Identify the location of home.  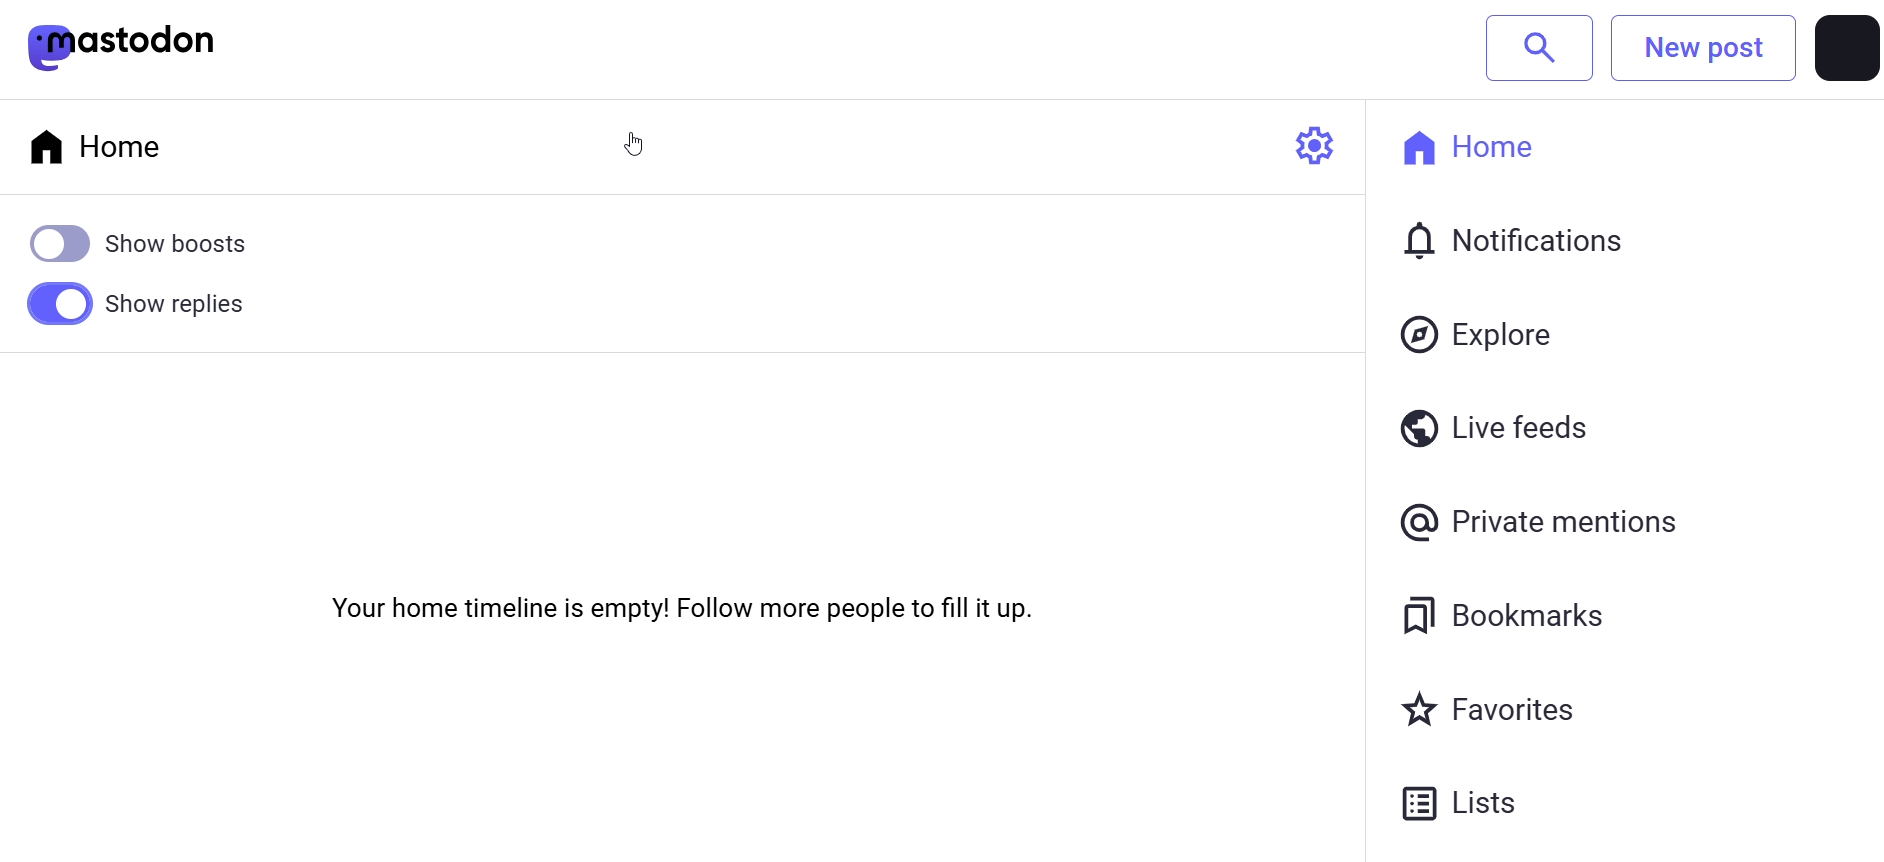
(1506, 147).